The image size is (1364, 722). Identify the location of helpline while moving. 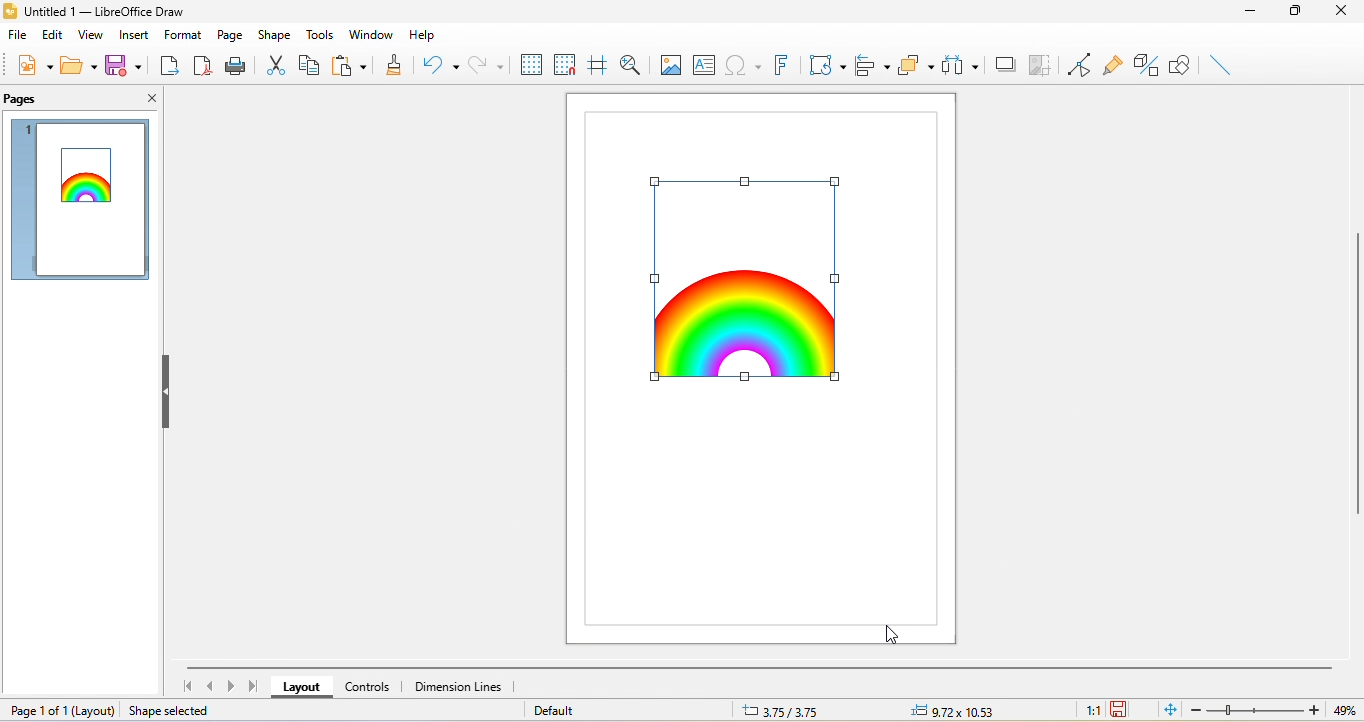
(596, 66).